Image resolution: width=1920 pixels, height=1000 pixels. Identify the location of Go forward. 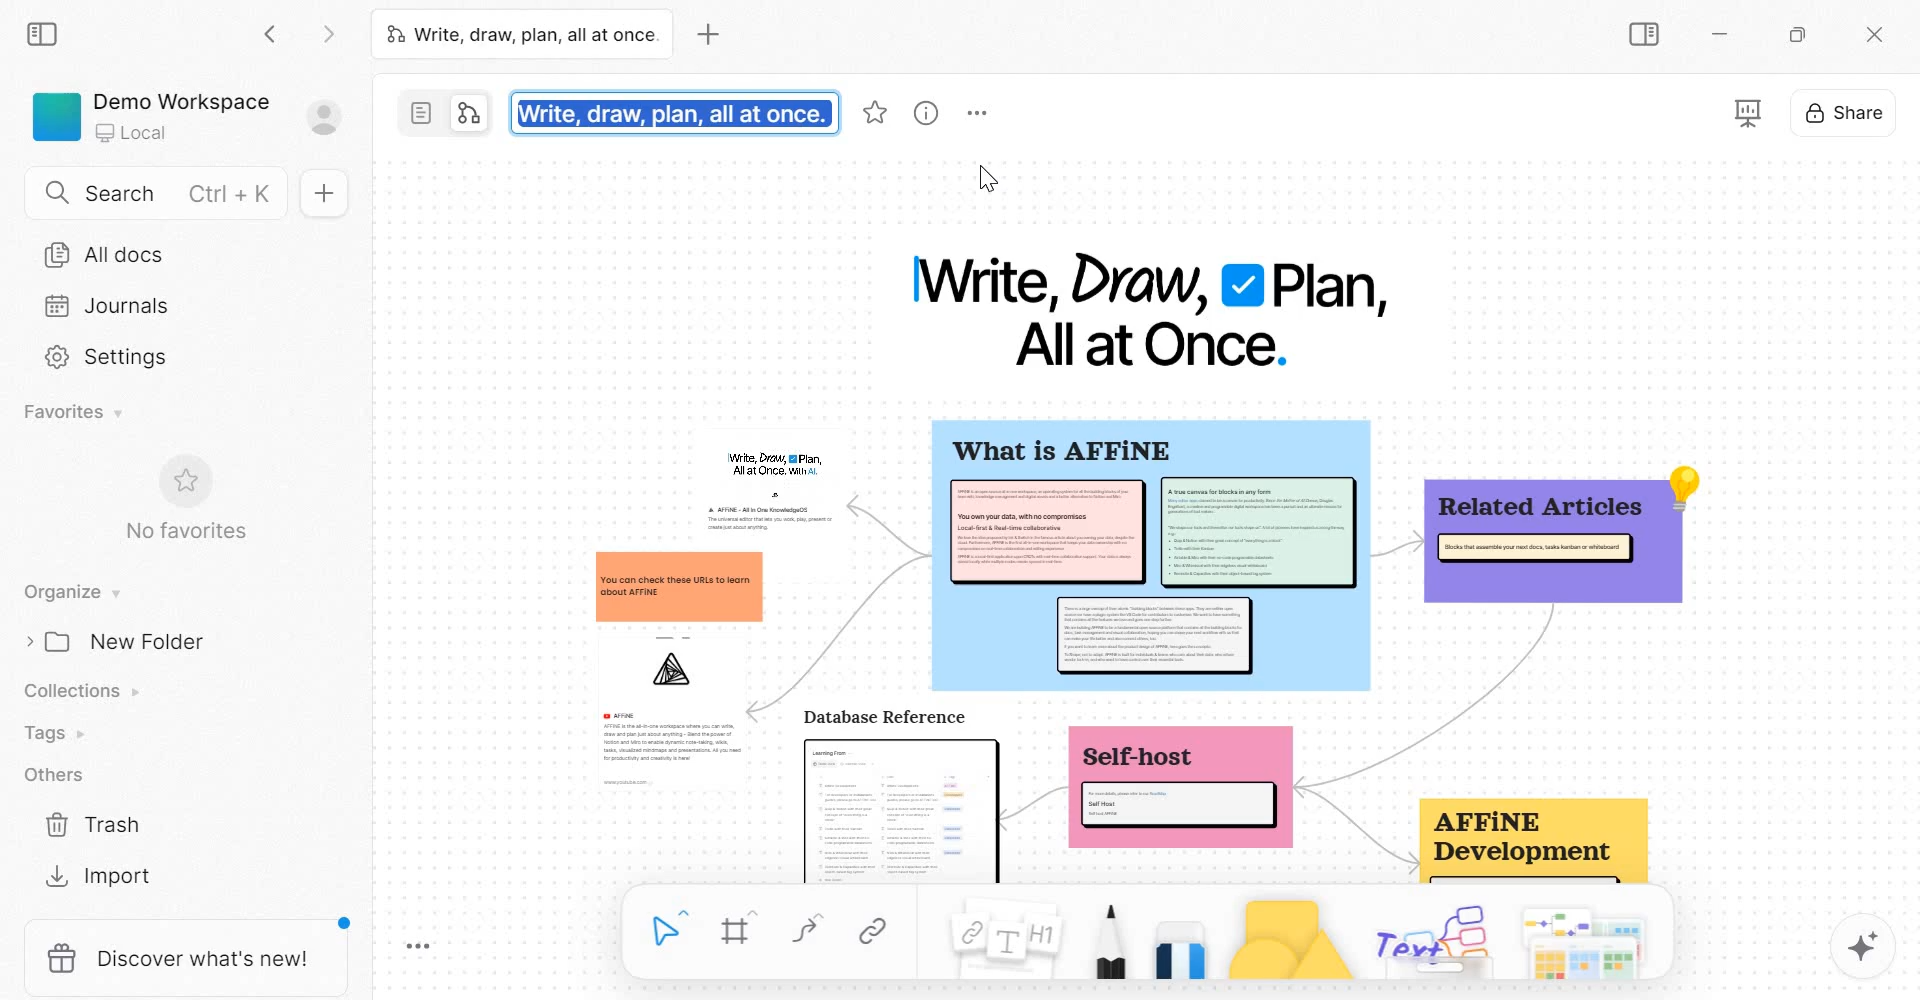
(323, 39).